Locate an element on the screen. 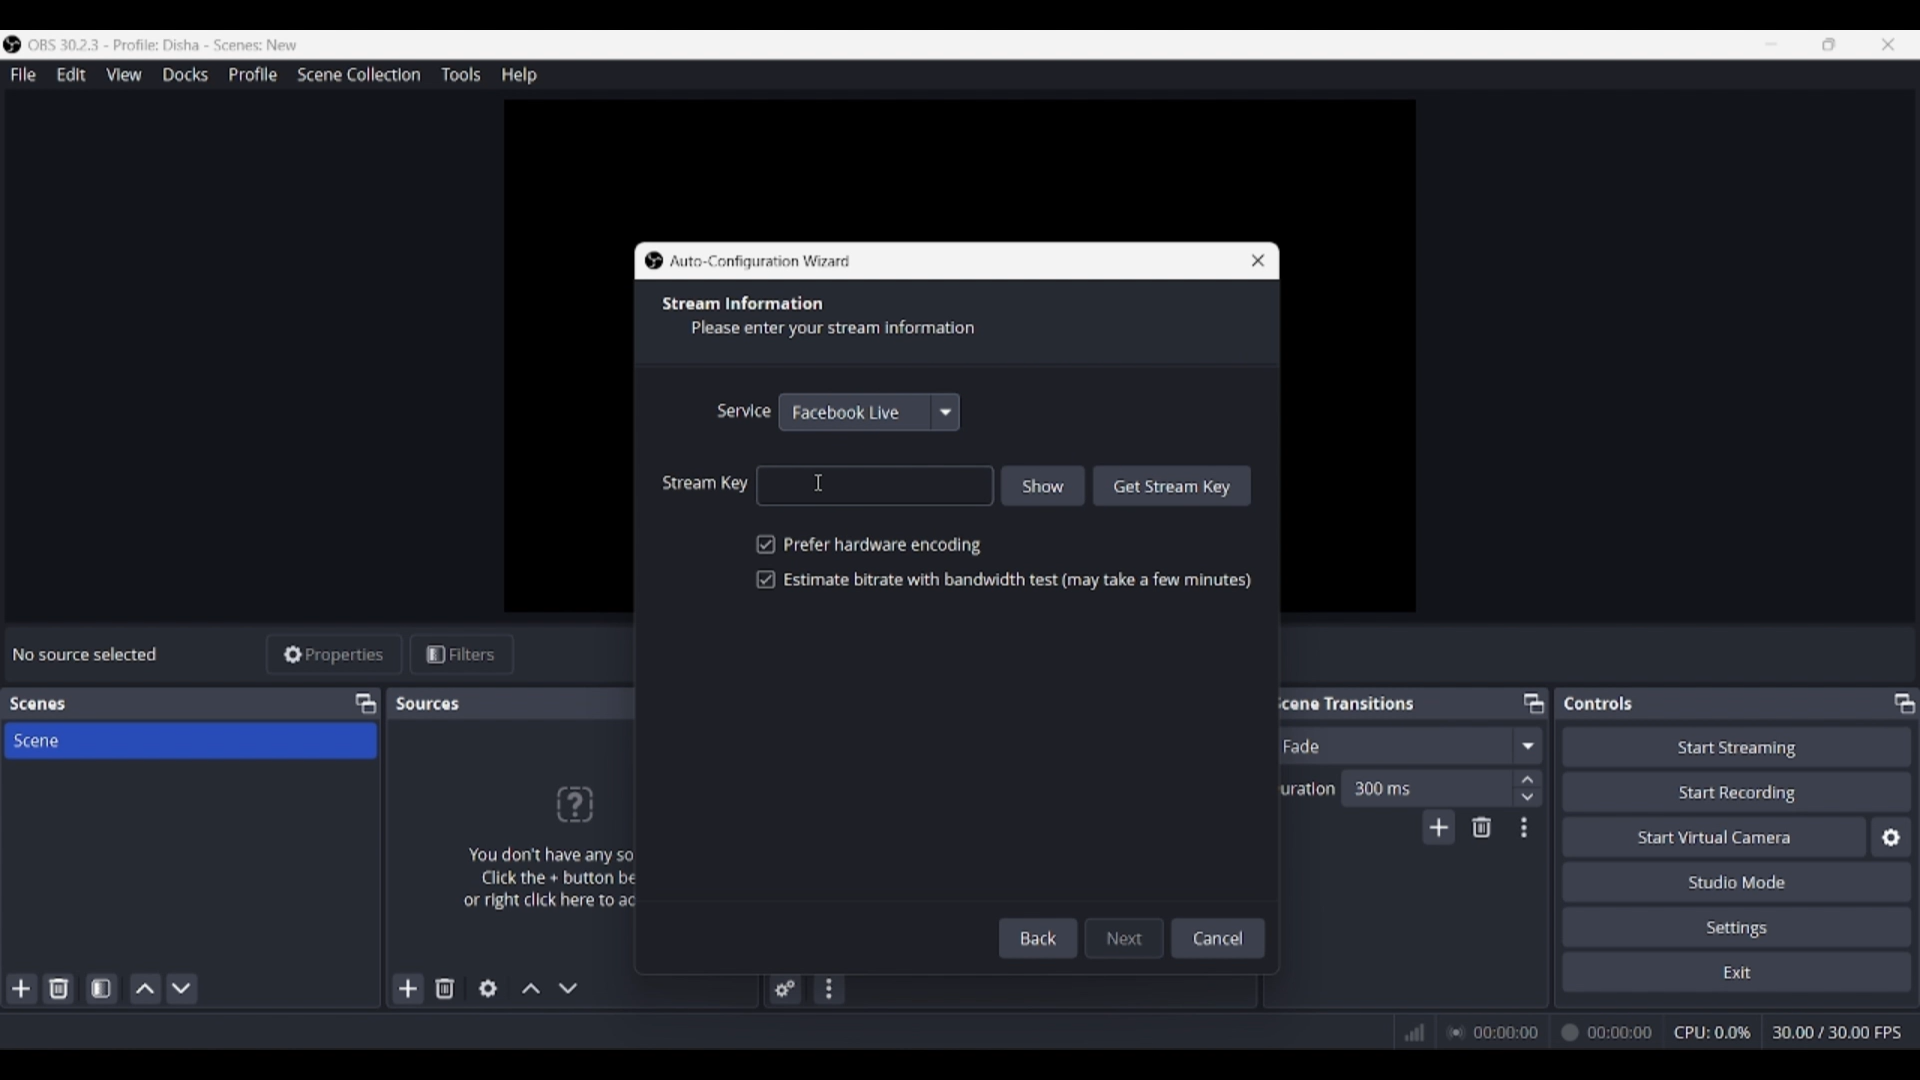 This screenshot has height=1080, width=1920. Software and project name is located at coordinates (172, 45).